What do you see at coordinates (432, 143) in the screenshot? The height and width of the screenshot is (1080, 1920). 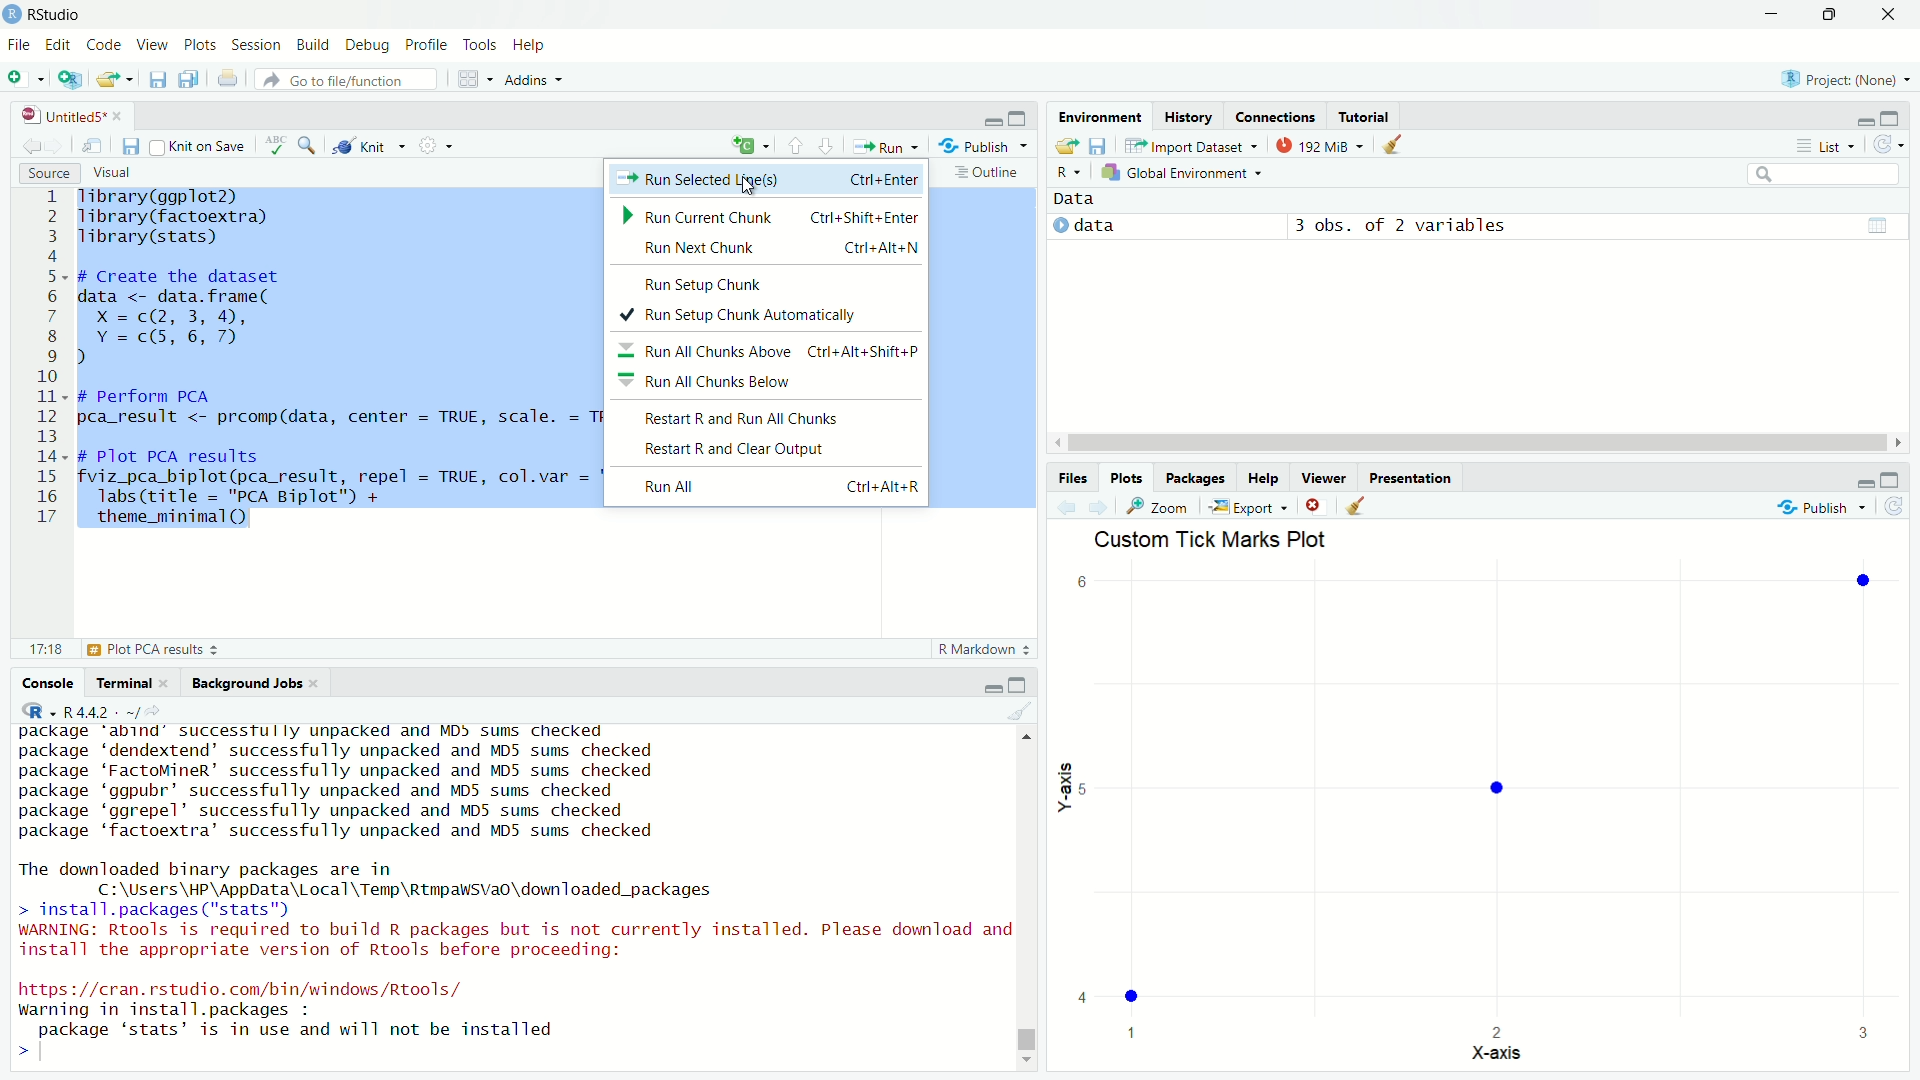 I see `settings` at bounding box center [432, 143].